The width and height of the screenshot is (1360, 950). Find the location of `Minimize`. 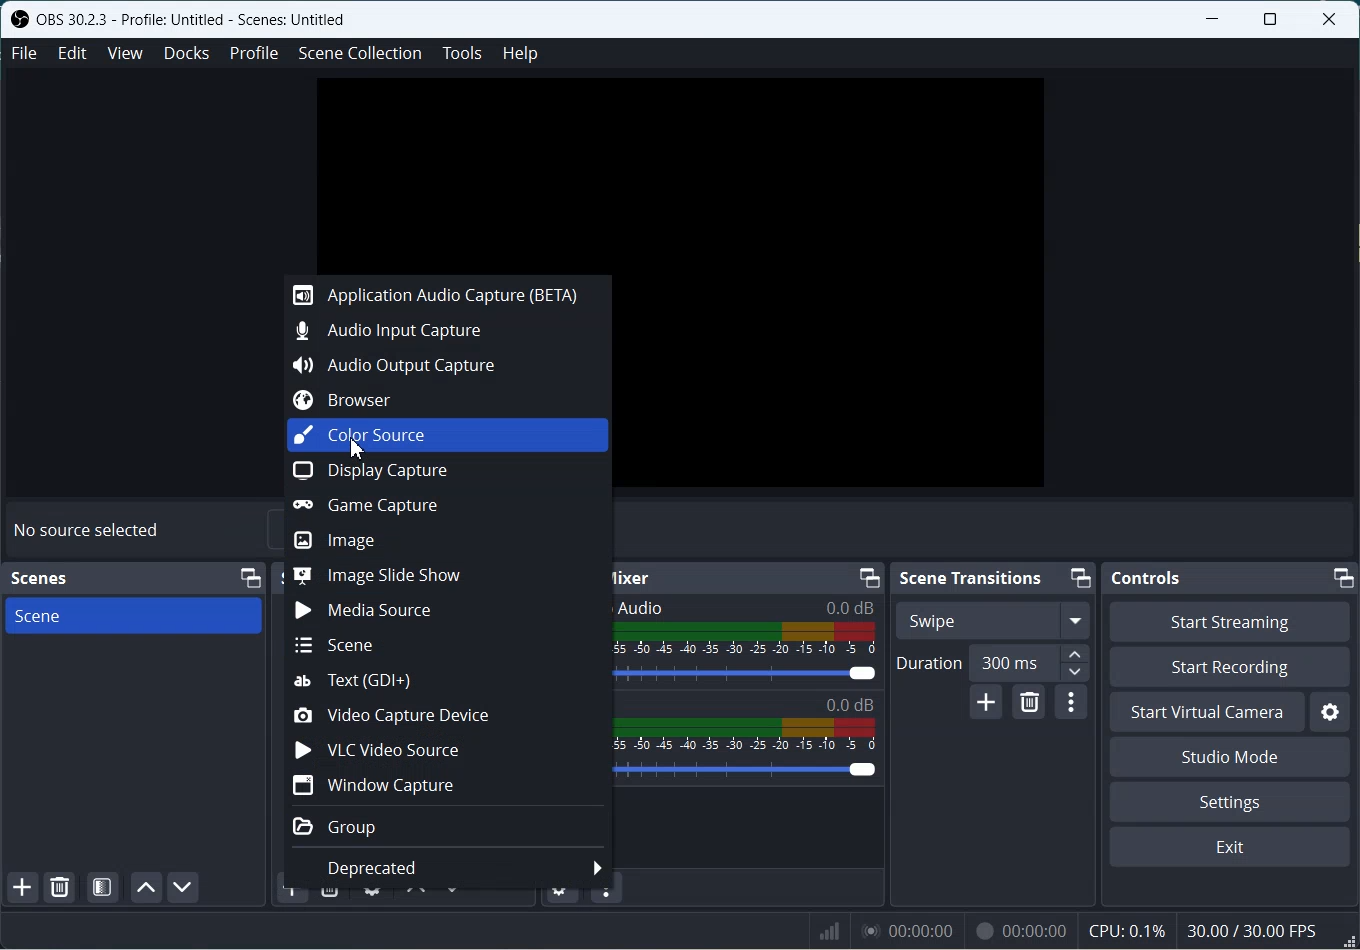

Minimize is located at coordinates (249, 576).